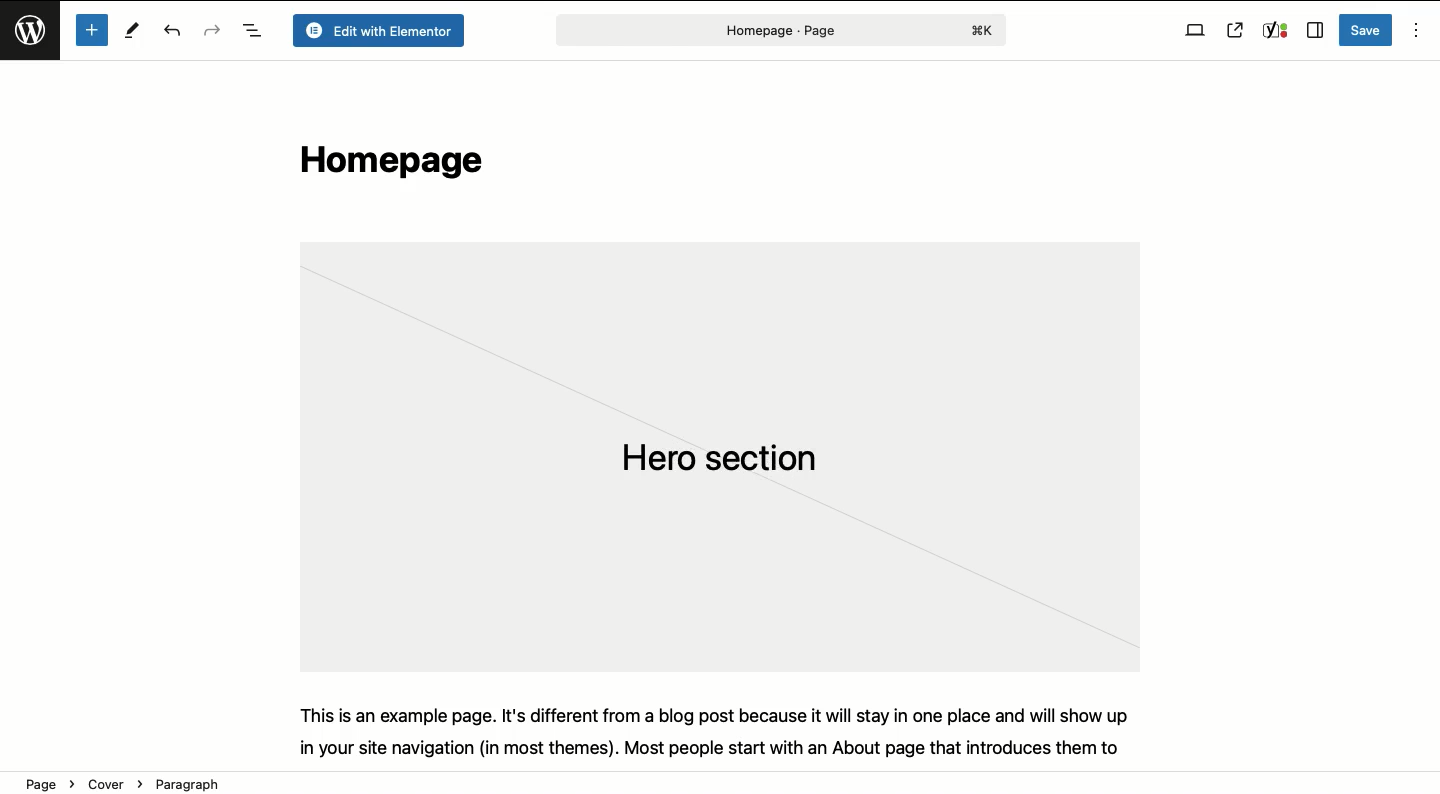 The height and width of the screenshot is (794, 1440). Describe the element at coordinates (175, 32) in the screenshot. I see `Undo` at that location.